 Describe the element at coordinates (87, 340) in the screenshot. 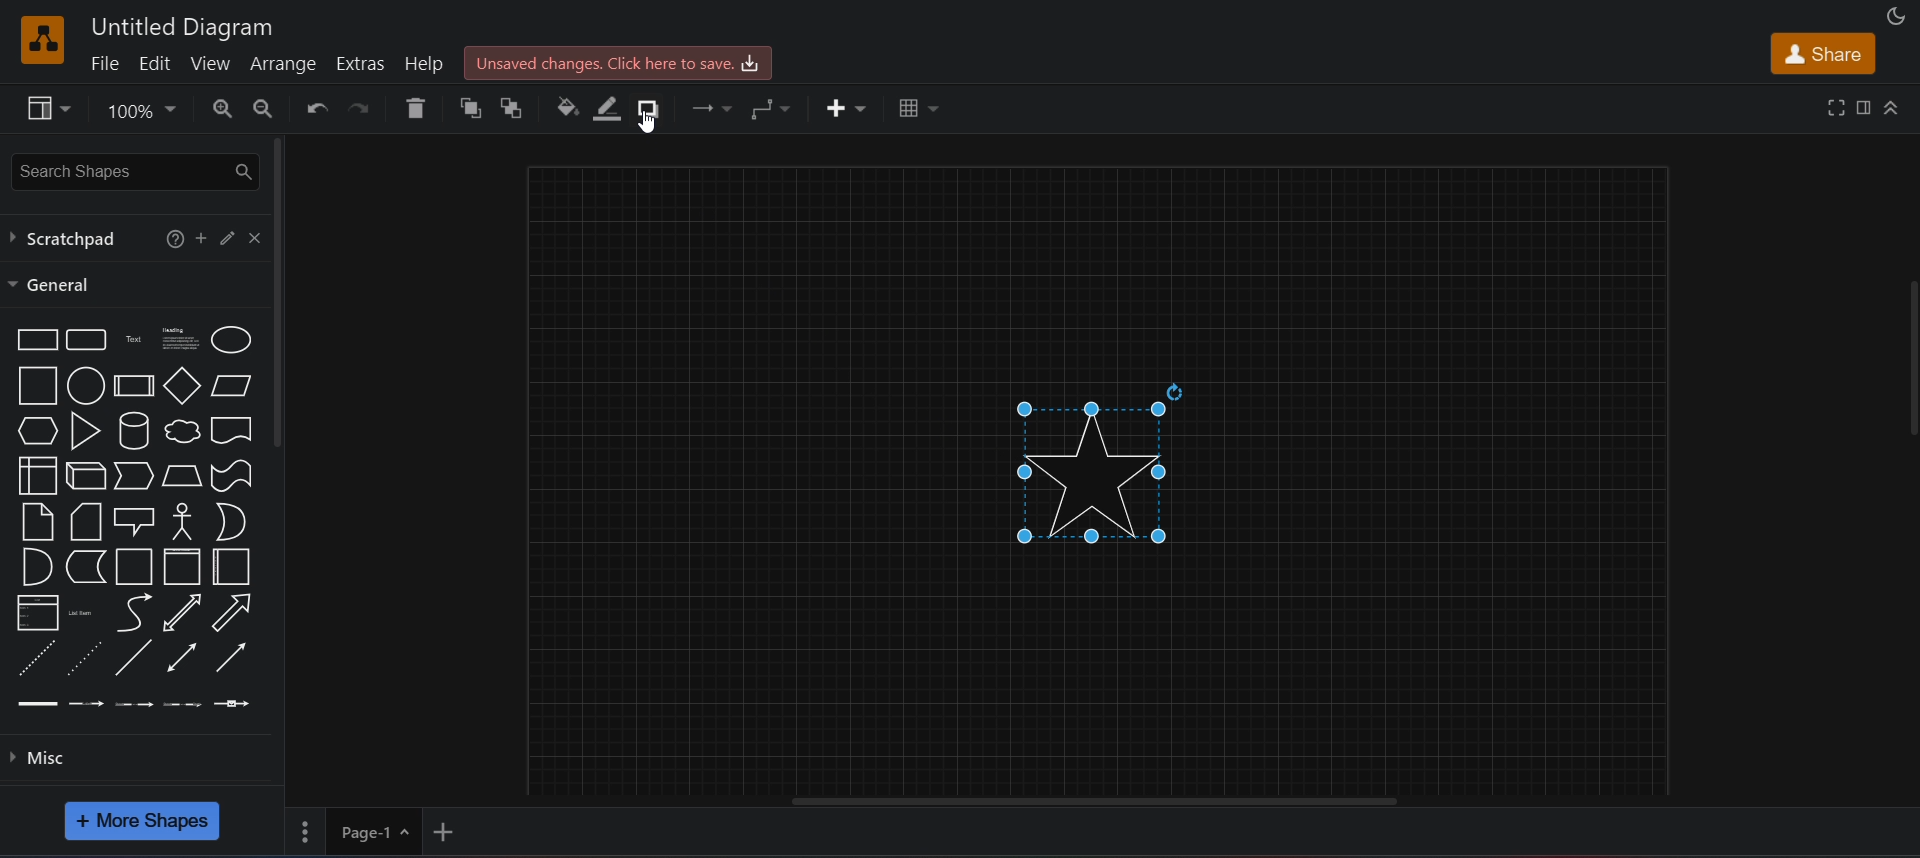

I see `rounded rectangle` at that location.